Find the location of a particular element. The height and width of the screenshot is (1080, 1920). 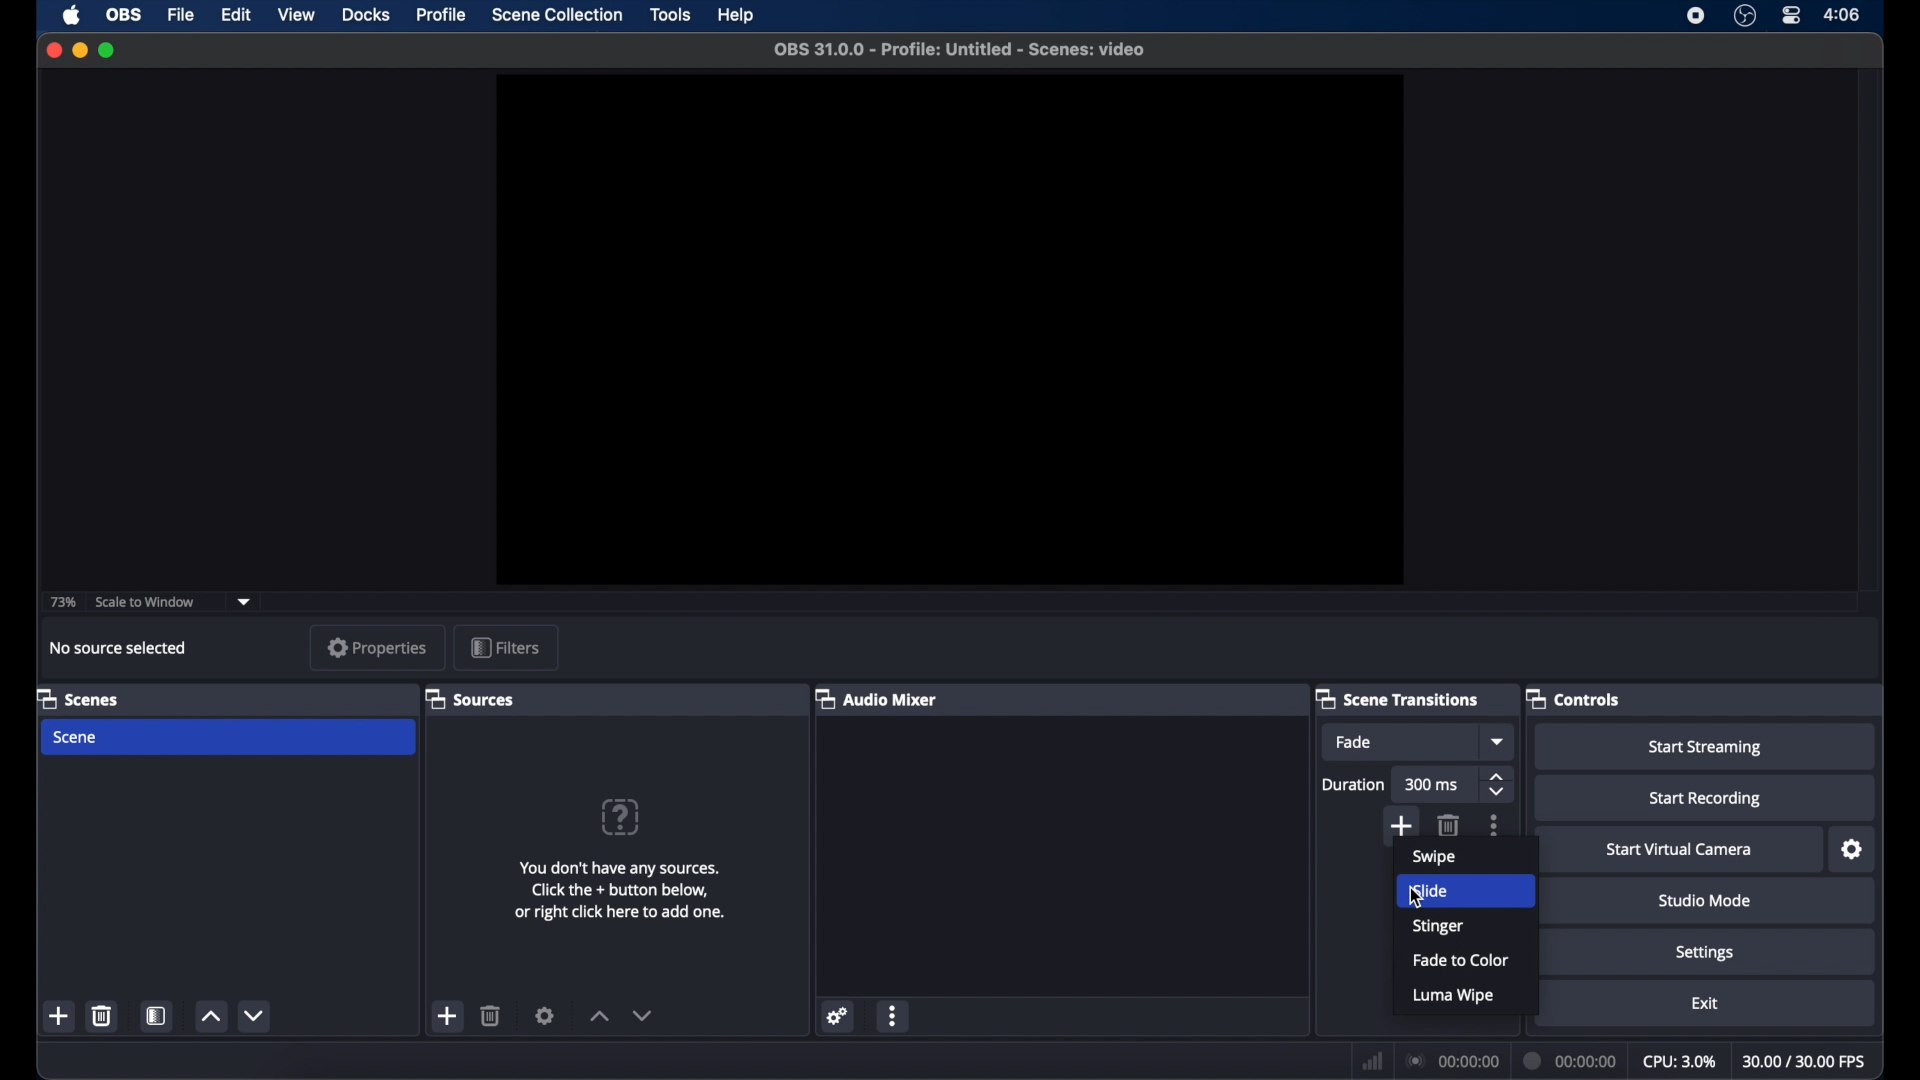

no source selected is located at coordinates (119, 648).